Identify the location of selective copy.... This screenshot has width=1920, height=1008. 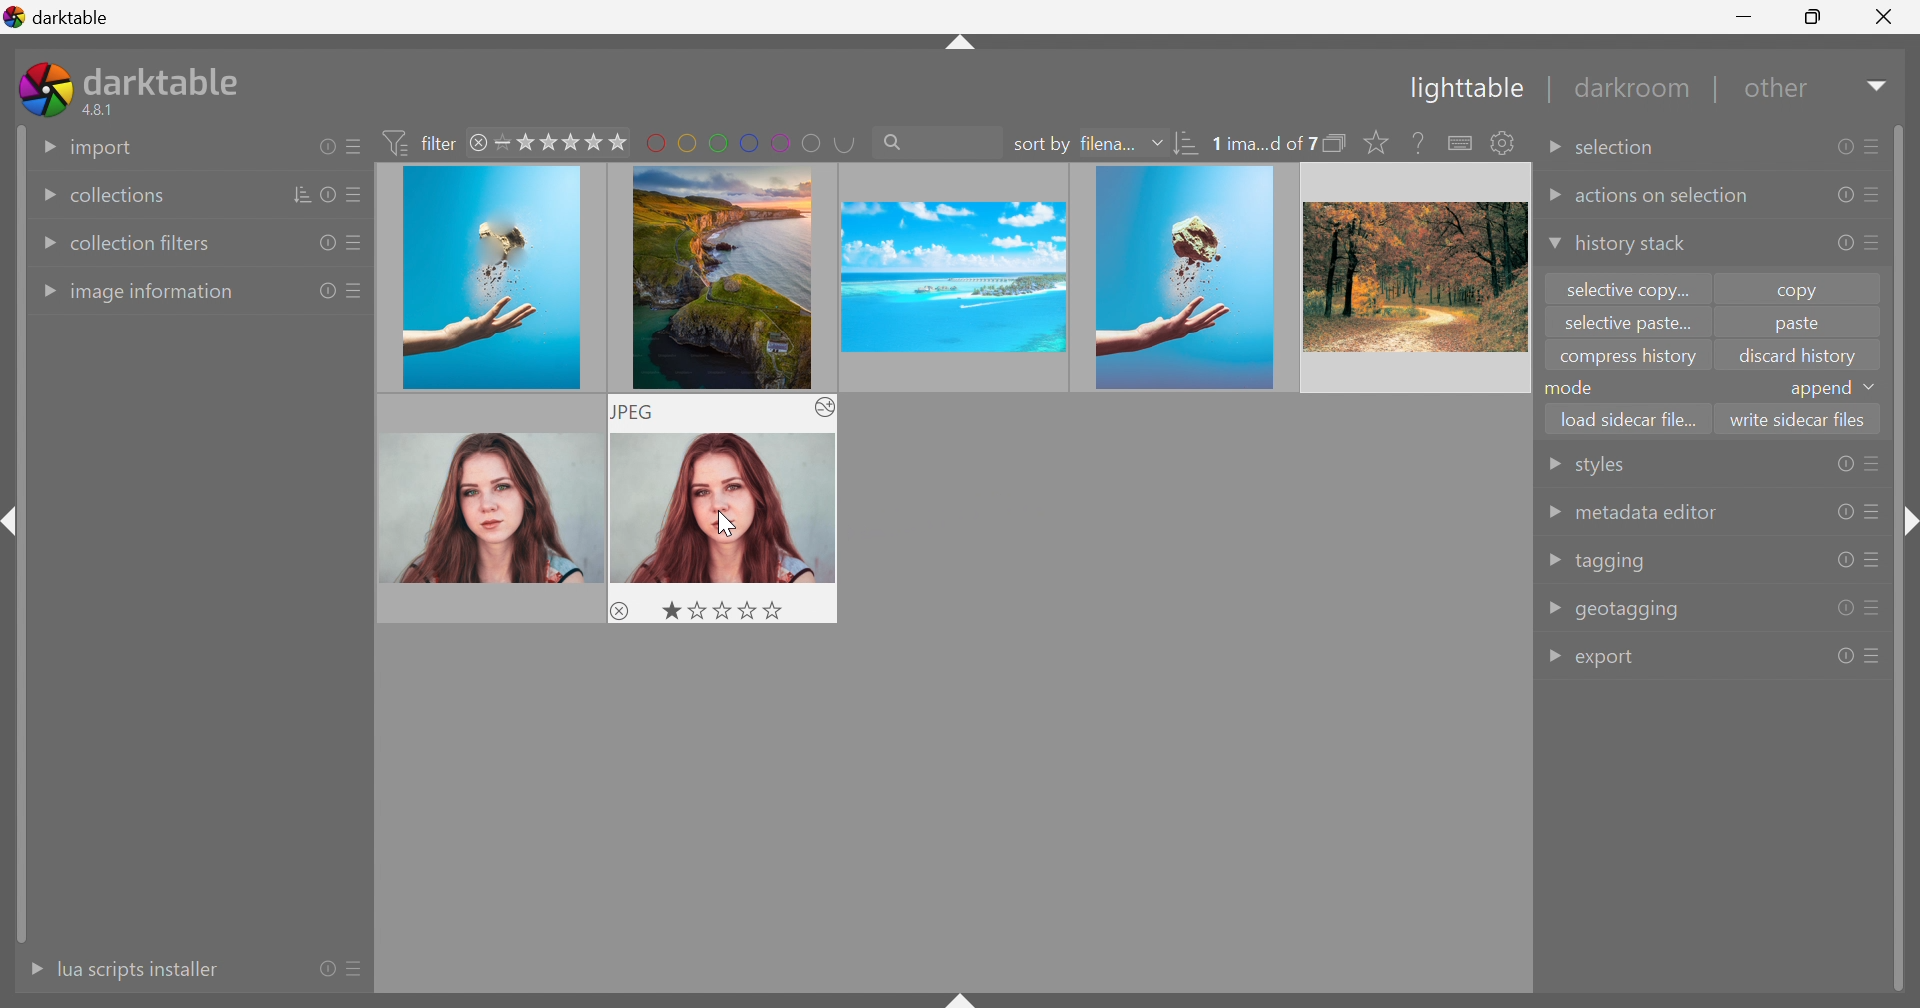
(1630, 289).